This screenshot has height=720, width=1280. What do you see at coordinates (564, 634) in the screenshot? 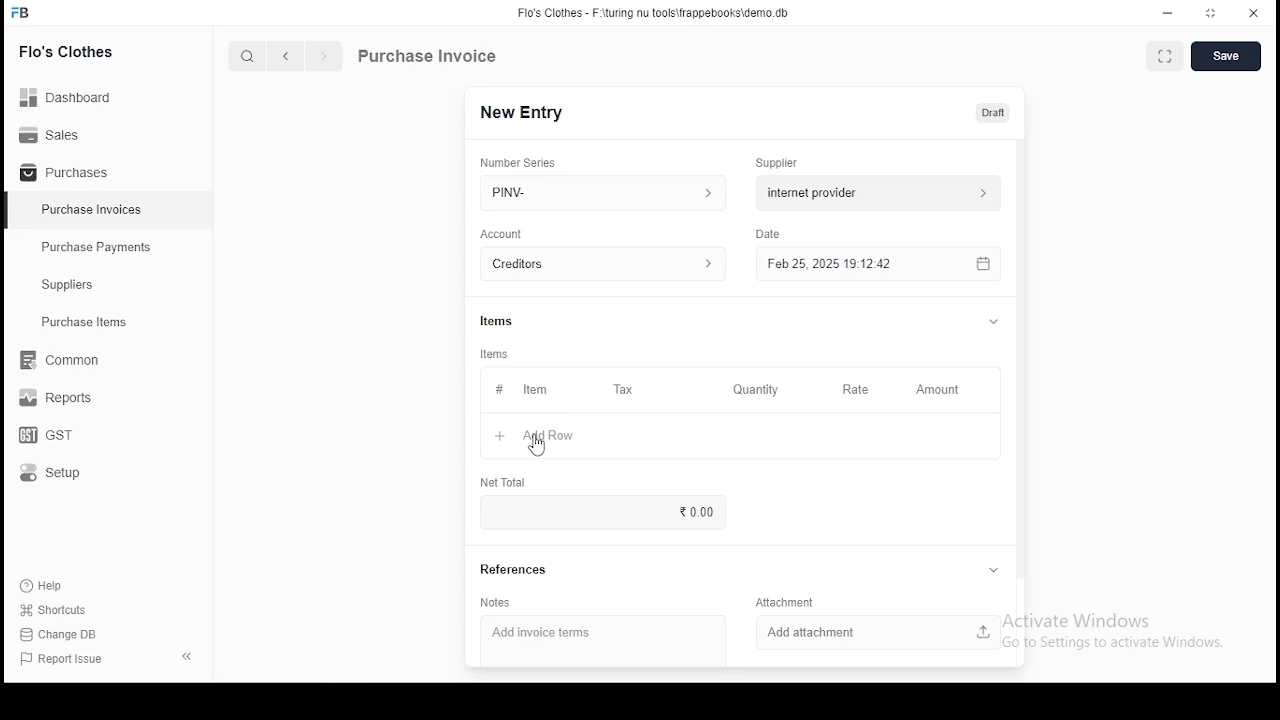
I see `add invoice items` at bounding box center [564, 634].